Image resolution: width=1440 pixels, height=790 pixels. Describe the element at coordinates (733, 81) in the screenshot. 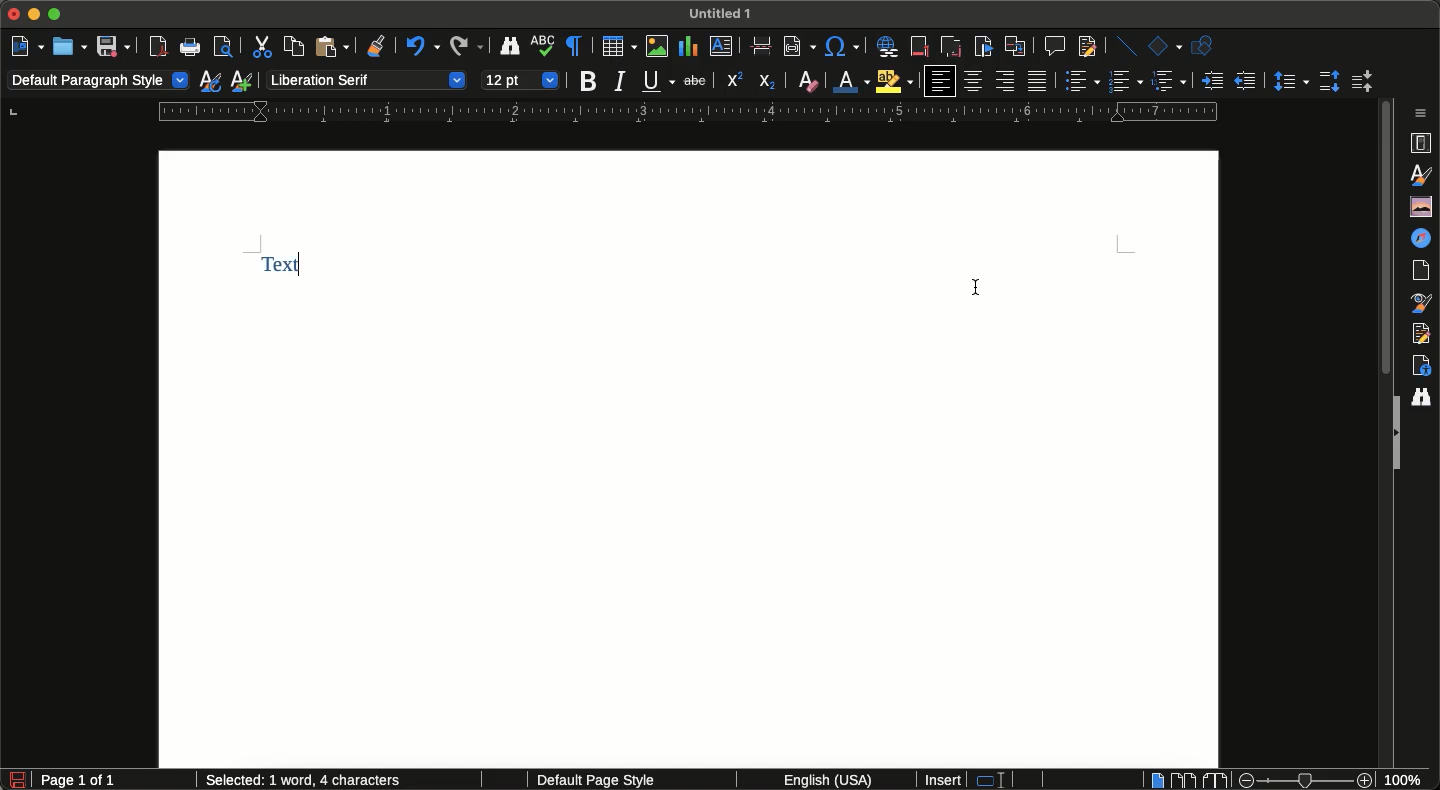

I see `Superscript` at that location.